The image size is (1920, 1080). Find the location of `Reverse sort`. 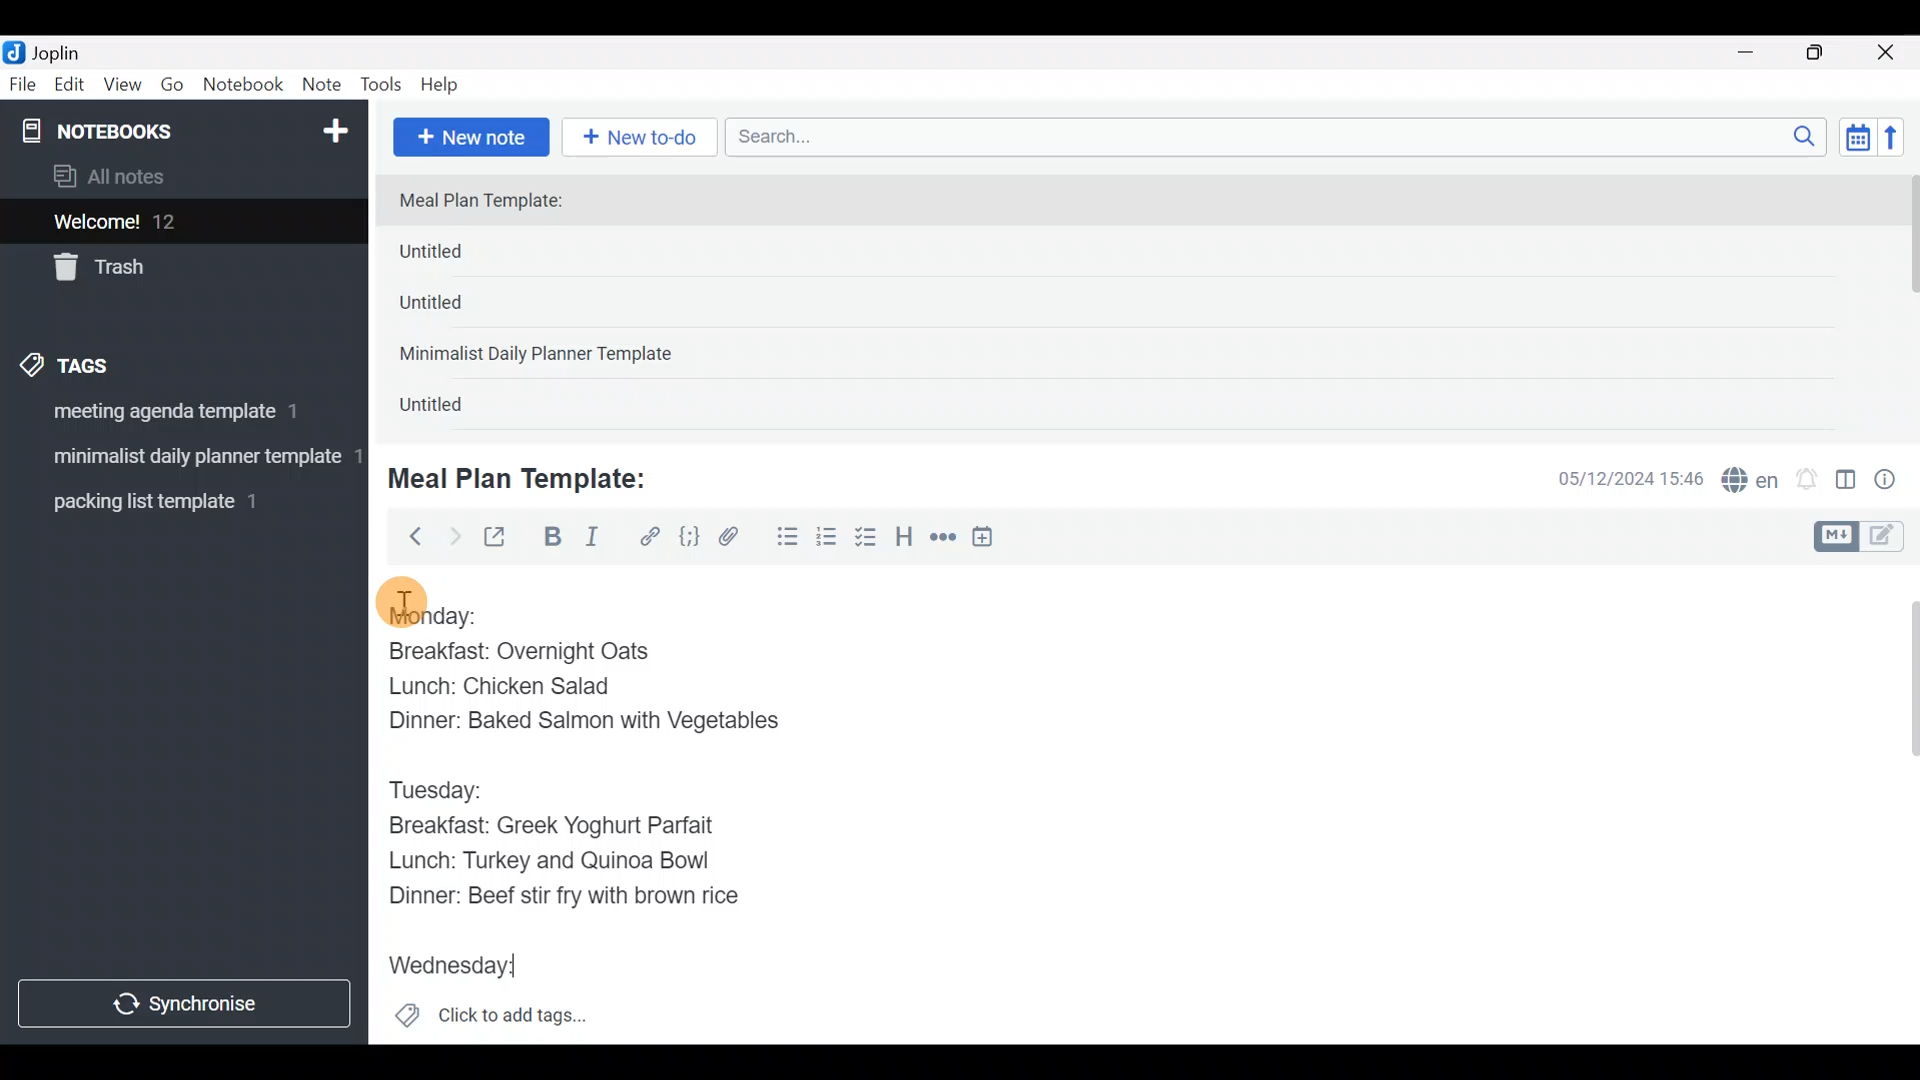

Reverse sort is located at coordinates (1901, 143).